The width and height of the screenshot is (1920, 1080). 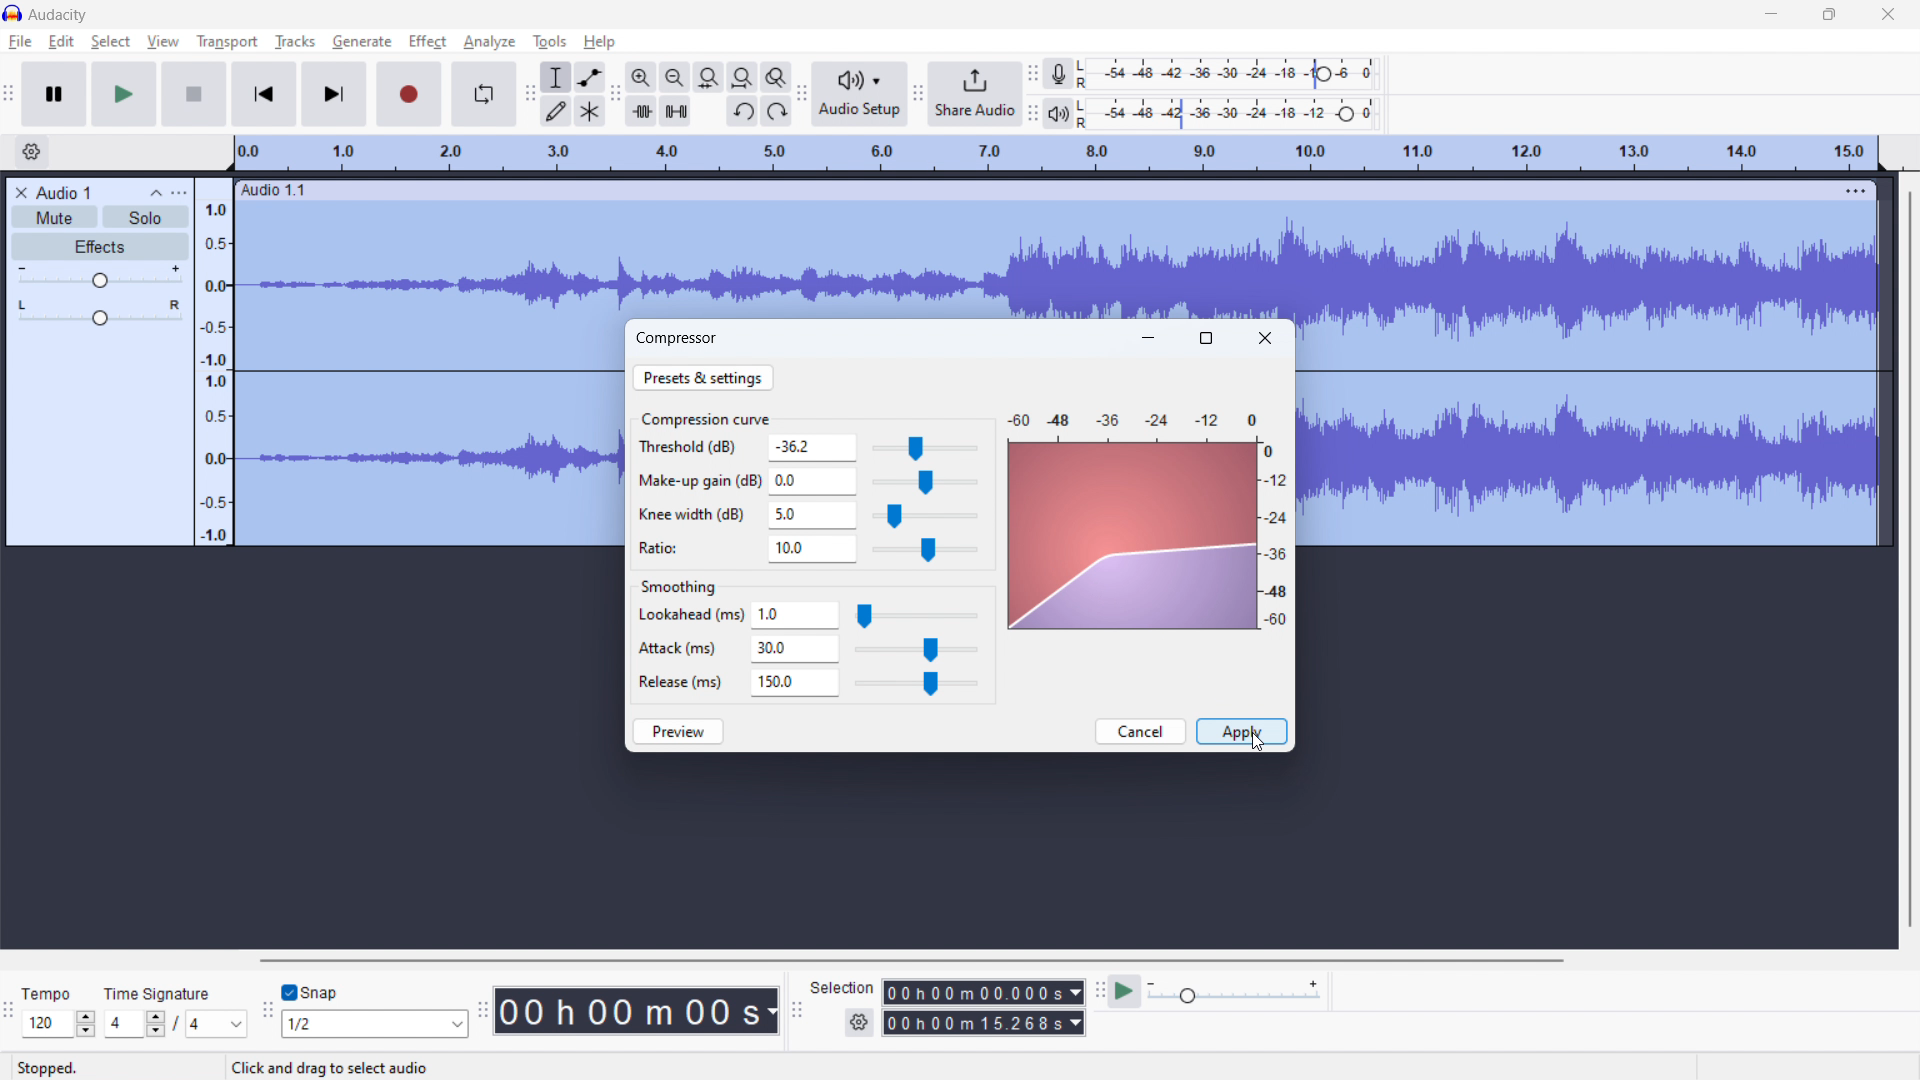 What do you see at coordinates (982, 987) in the screenshot?
I see `00h00m00.000s (start time)` at bounding box center [982, 987].